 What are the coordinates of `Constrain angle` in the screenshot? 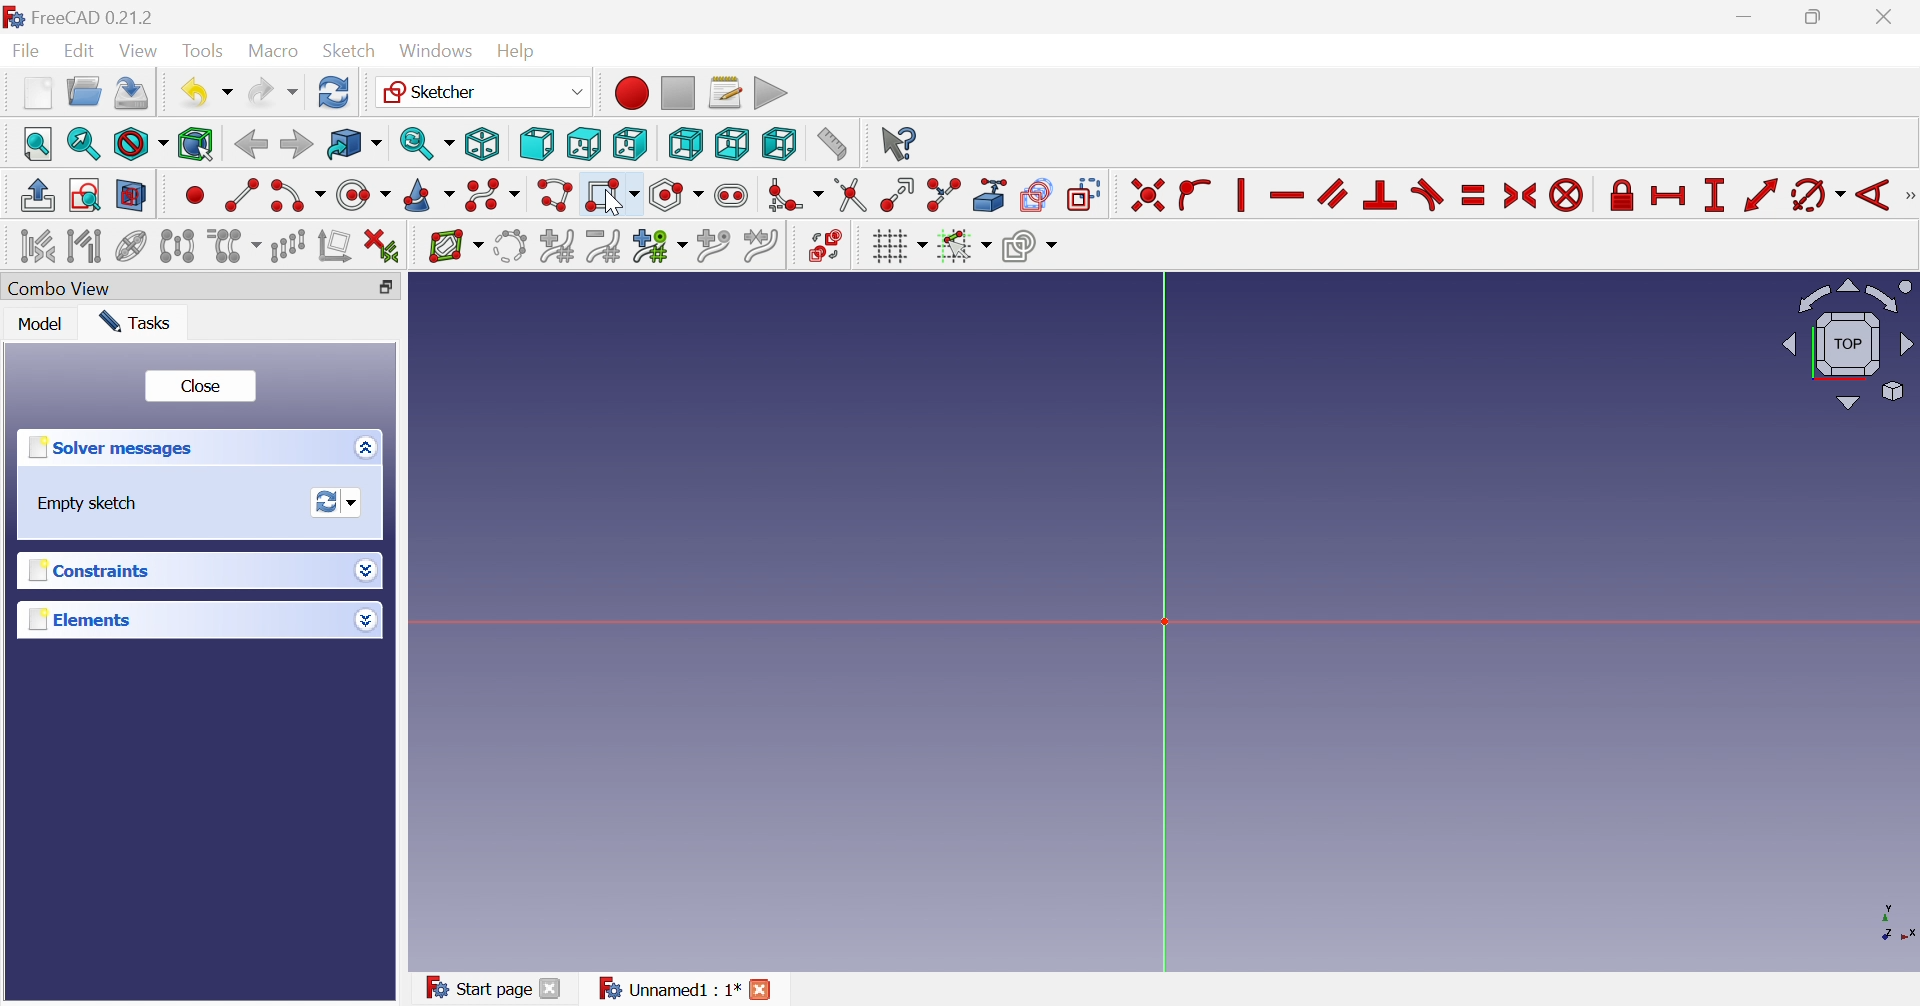 It's located at (1874, 195).